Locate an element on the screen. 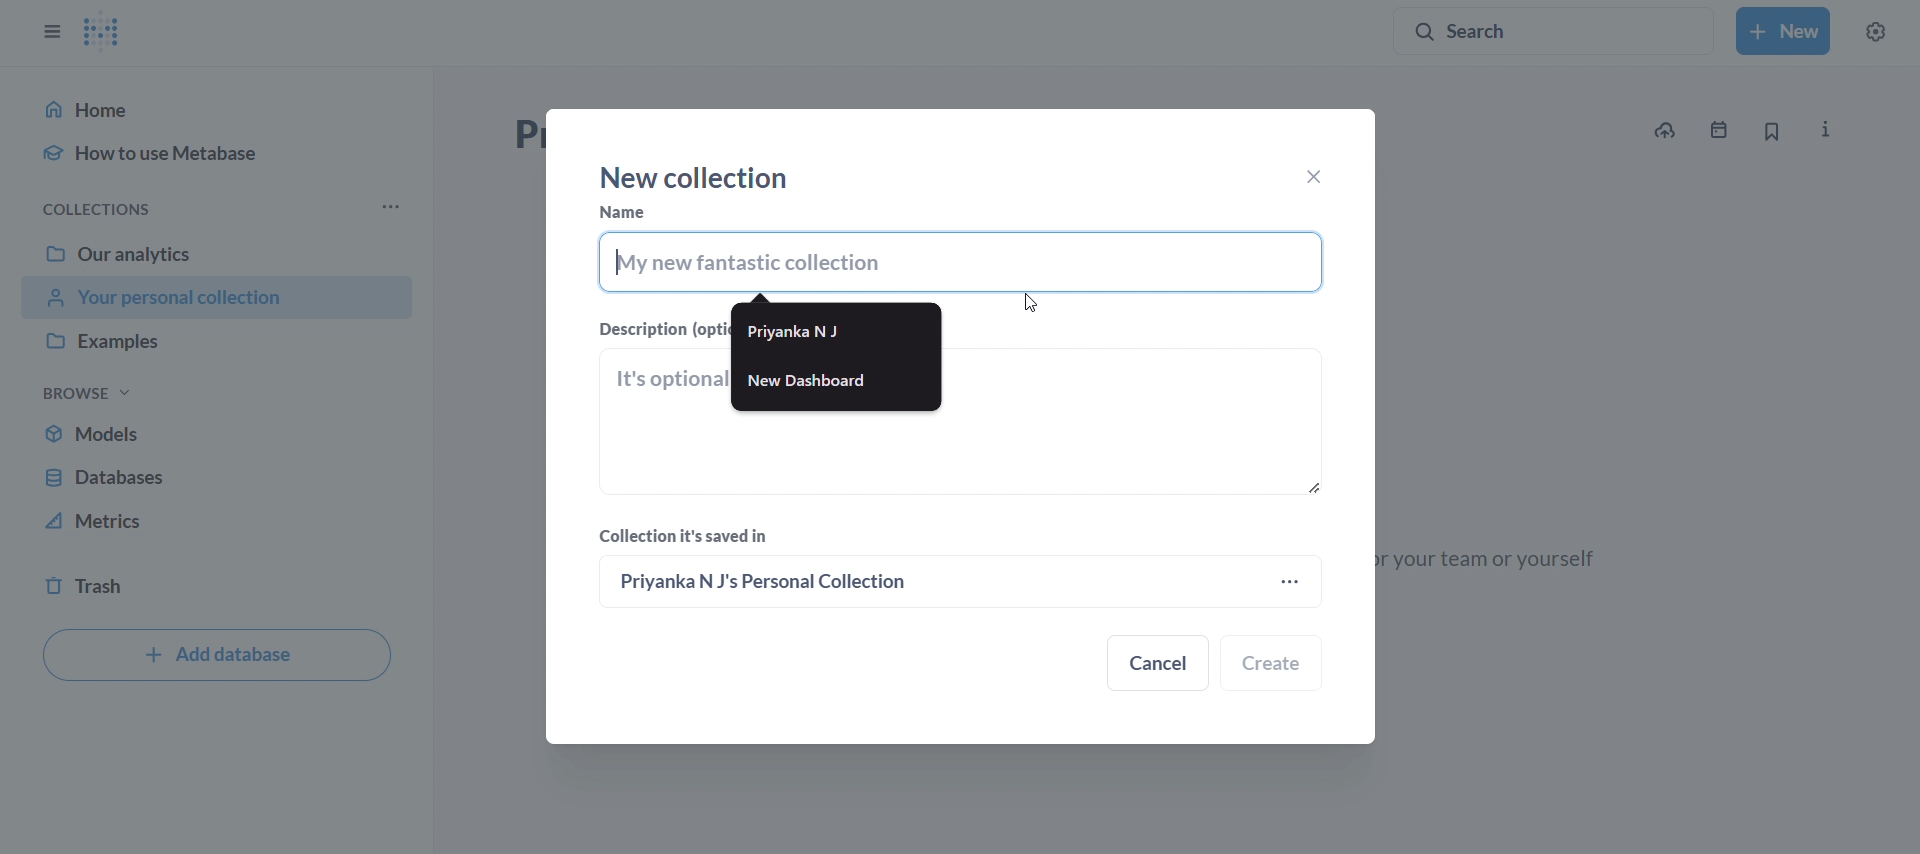  events is located at coordinates (1722, 133).